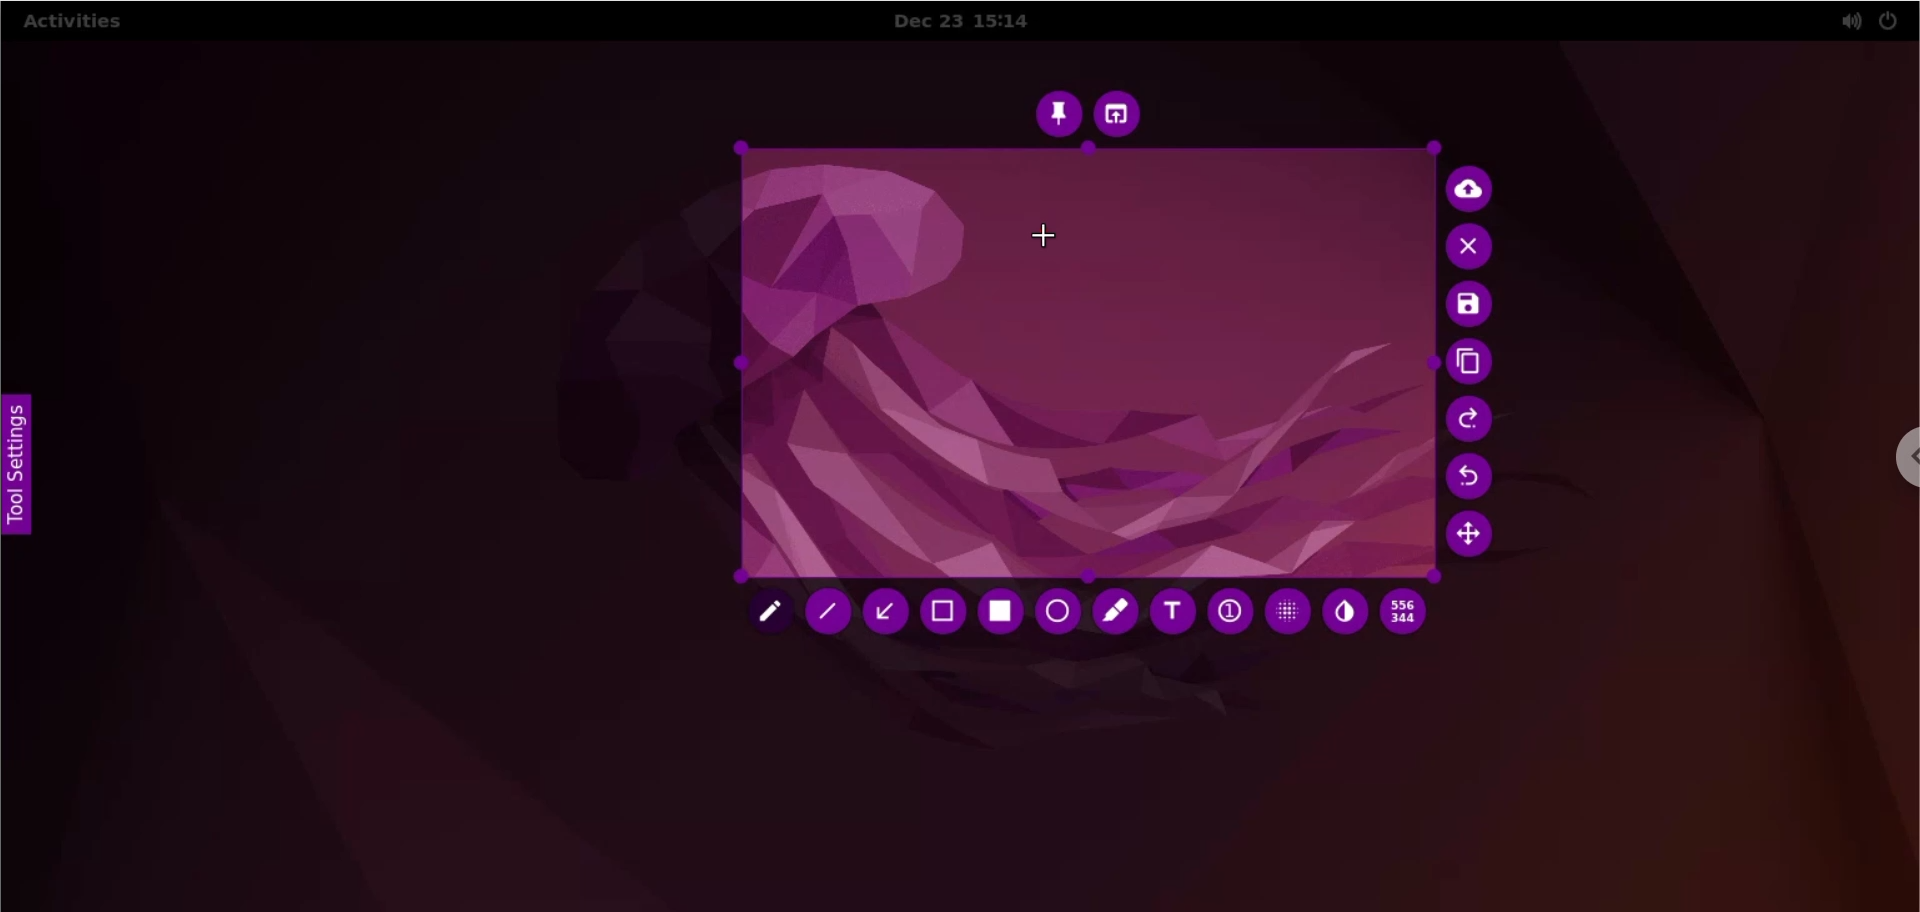 The height and width of the screenshot is (912, 1920). What do you see at coordinates (1473, 539) in the screenshot?
I see `move selection` at bounding box center [1473, 539].